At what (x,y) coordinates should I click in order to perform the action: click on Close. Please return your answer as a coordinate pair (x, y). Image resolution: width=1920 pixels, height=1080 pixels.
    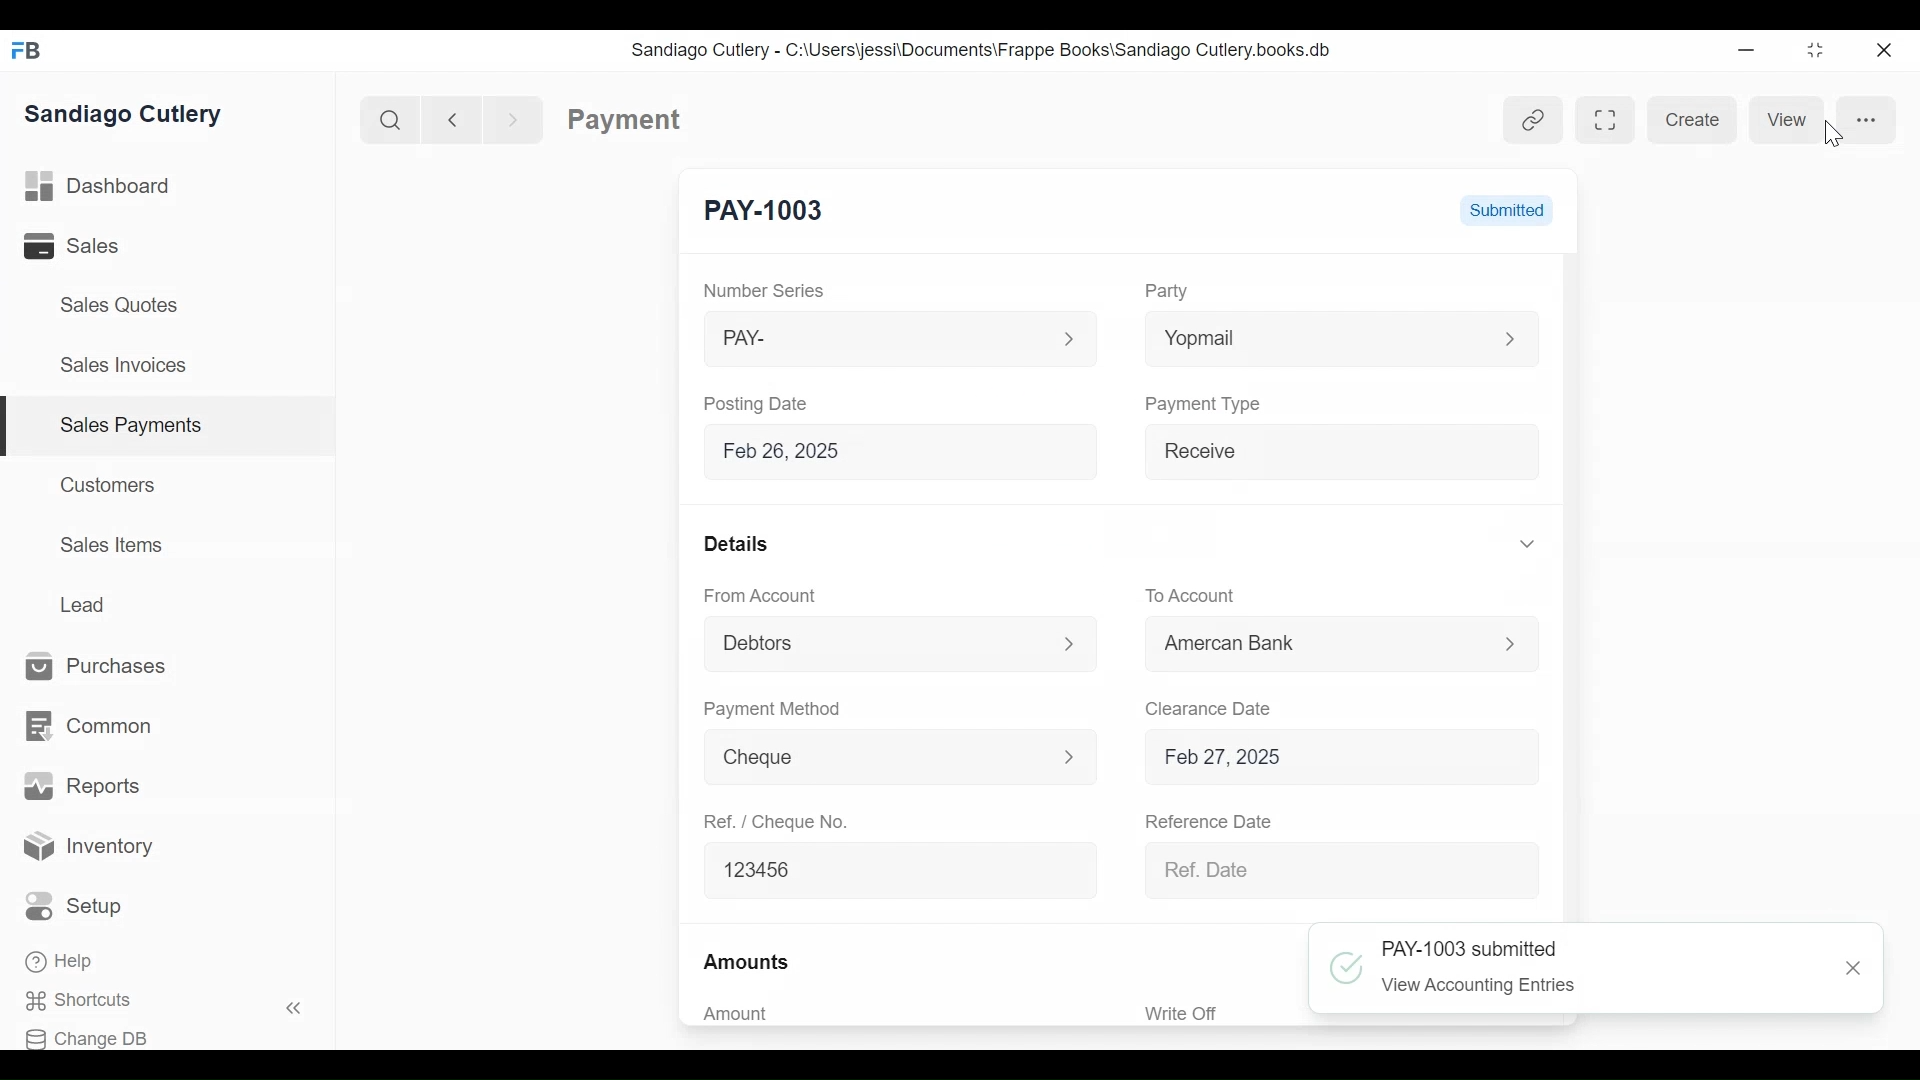
    Looking at the image, I should click on (1855, 967).